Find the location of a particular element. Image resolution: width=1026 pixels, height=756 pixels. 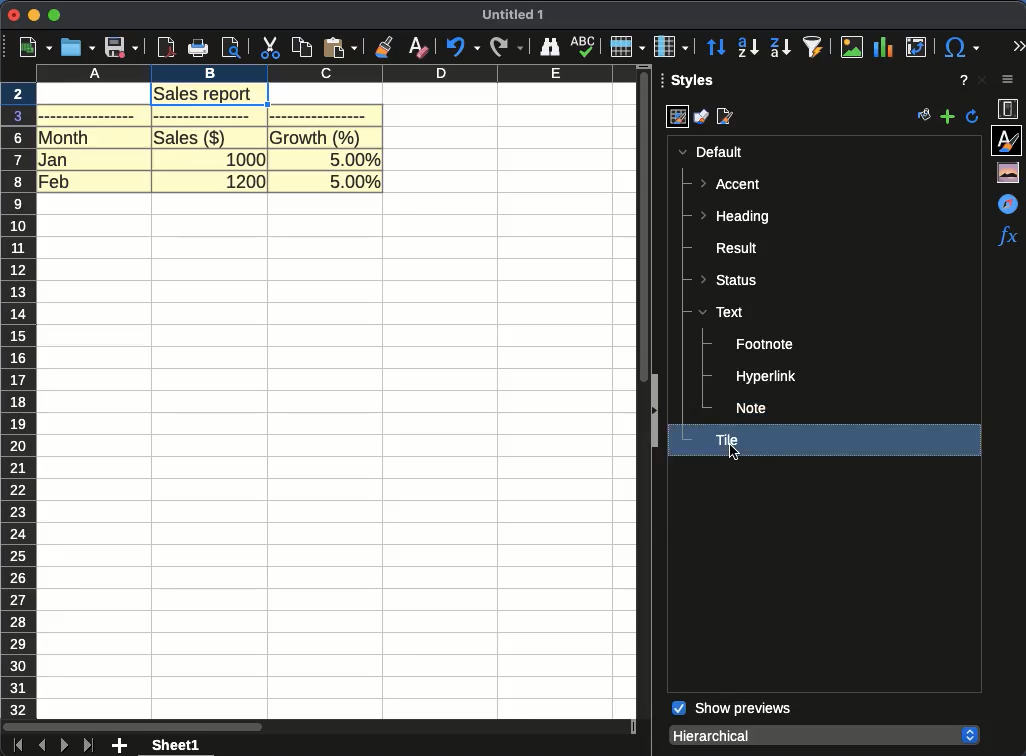

5.00% is located at coordinates (355, 183).